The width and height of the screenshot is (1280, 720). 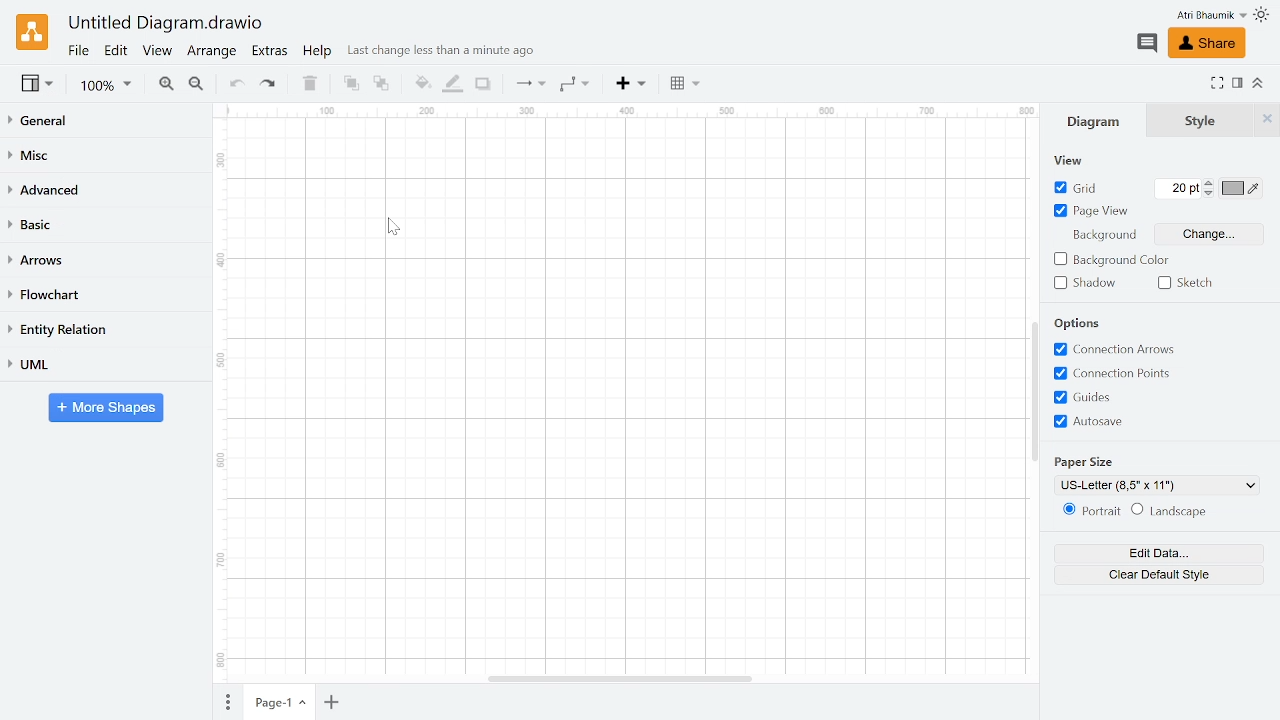 What do you see at coordinates (383, 85) in the screenshot?
I see `To back` at bounding box center [383, 85].